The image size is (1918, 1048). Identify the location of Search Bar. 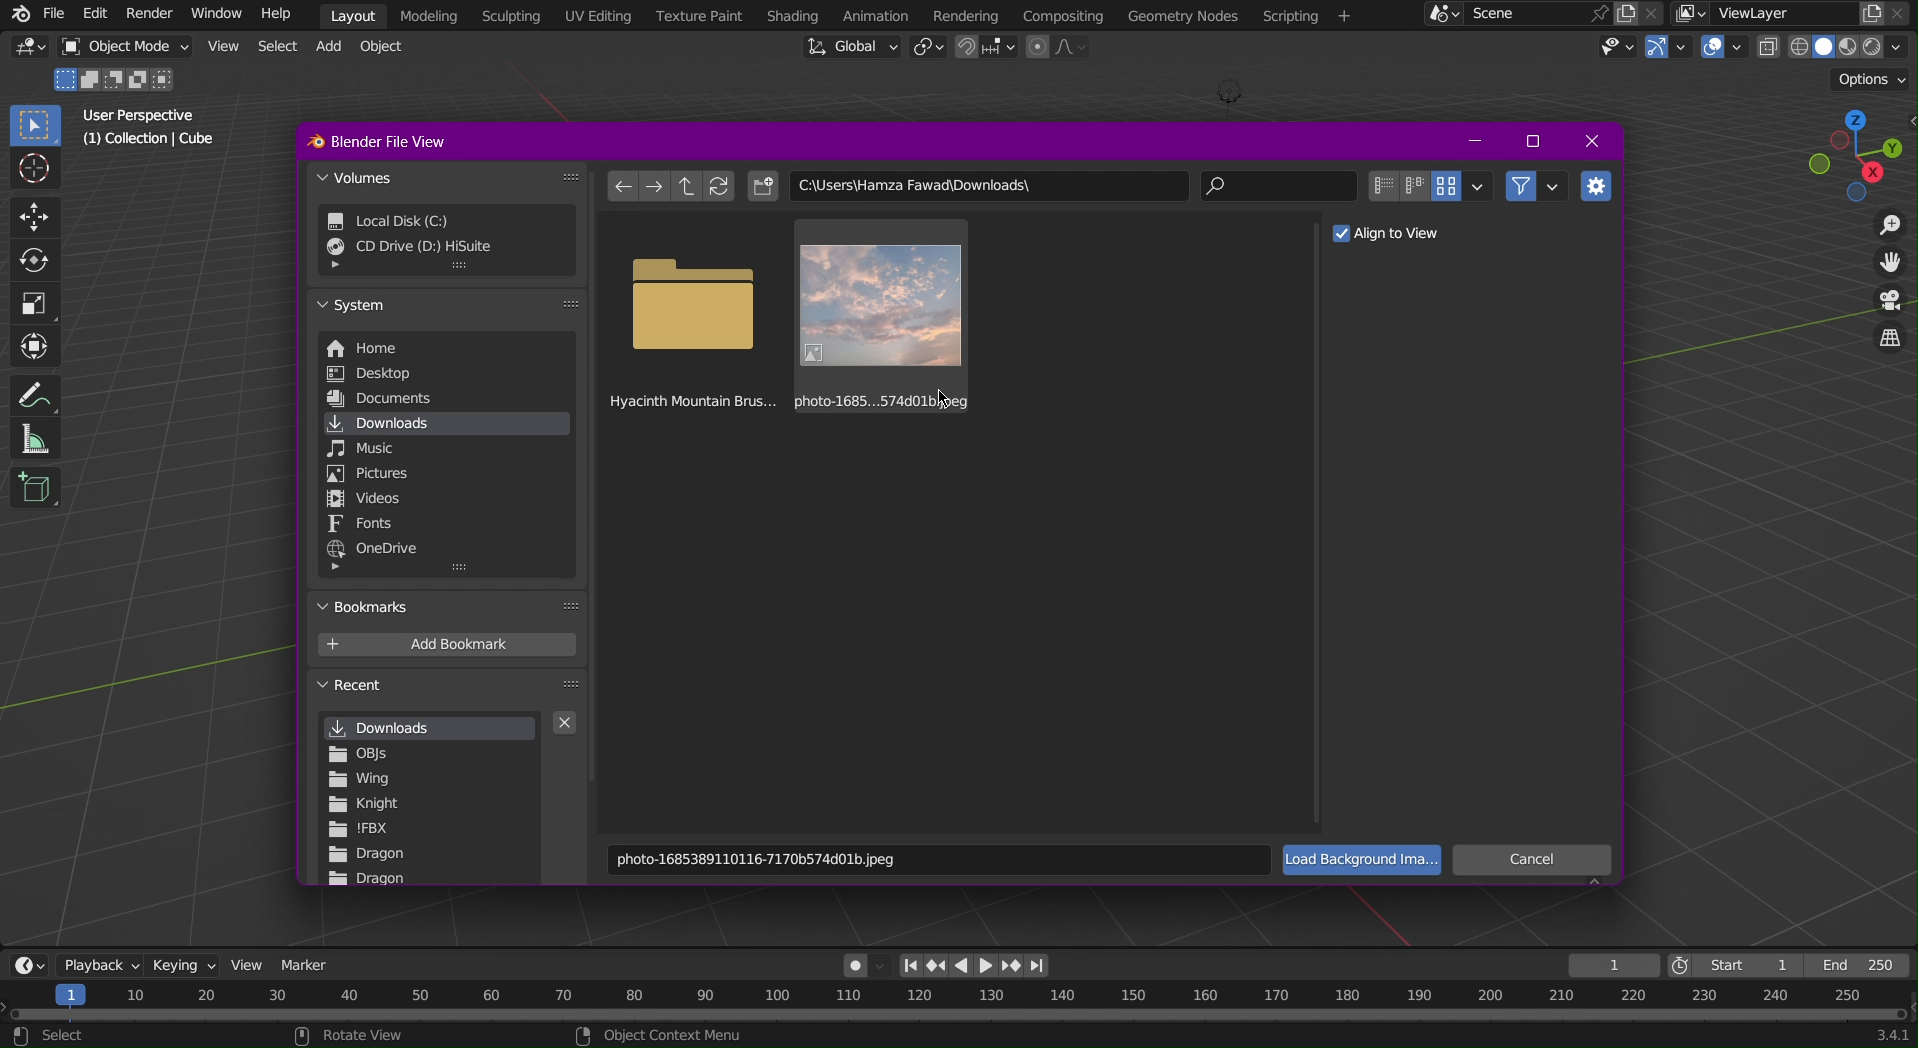
(1283, 189).